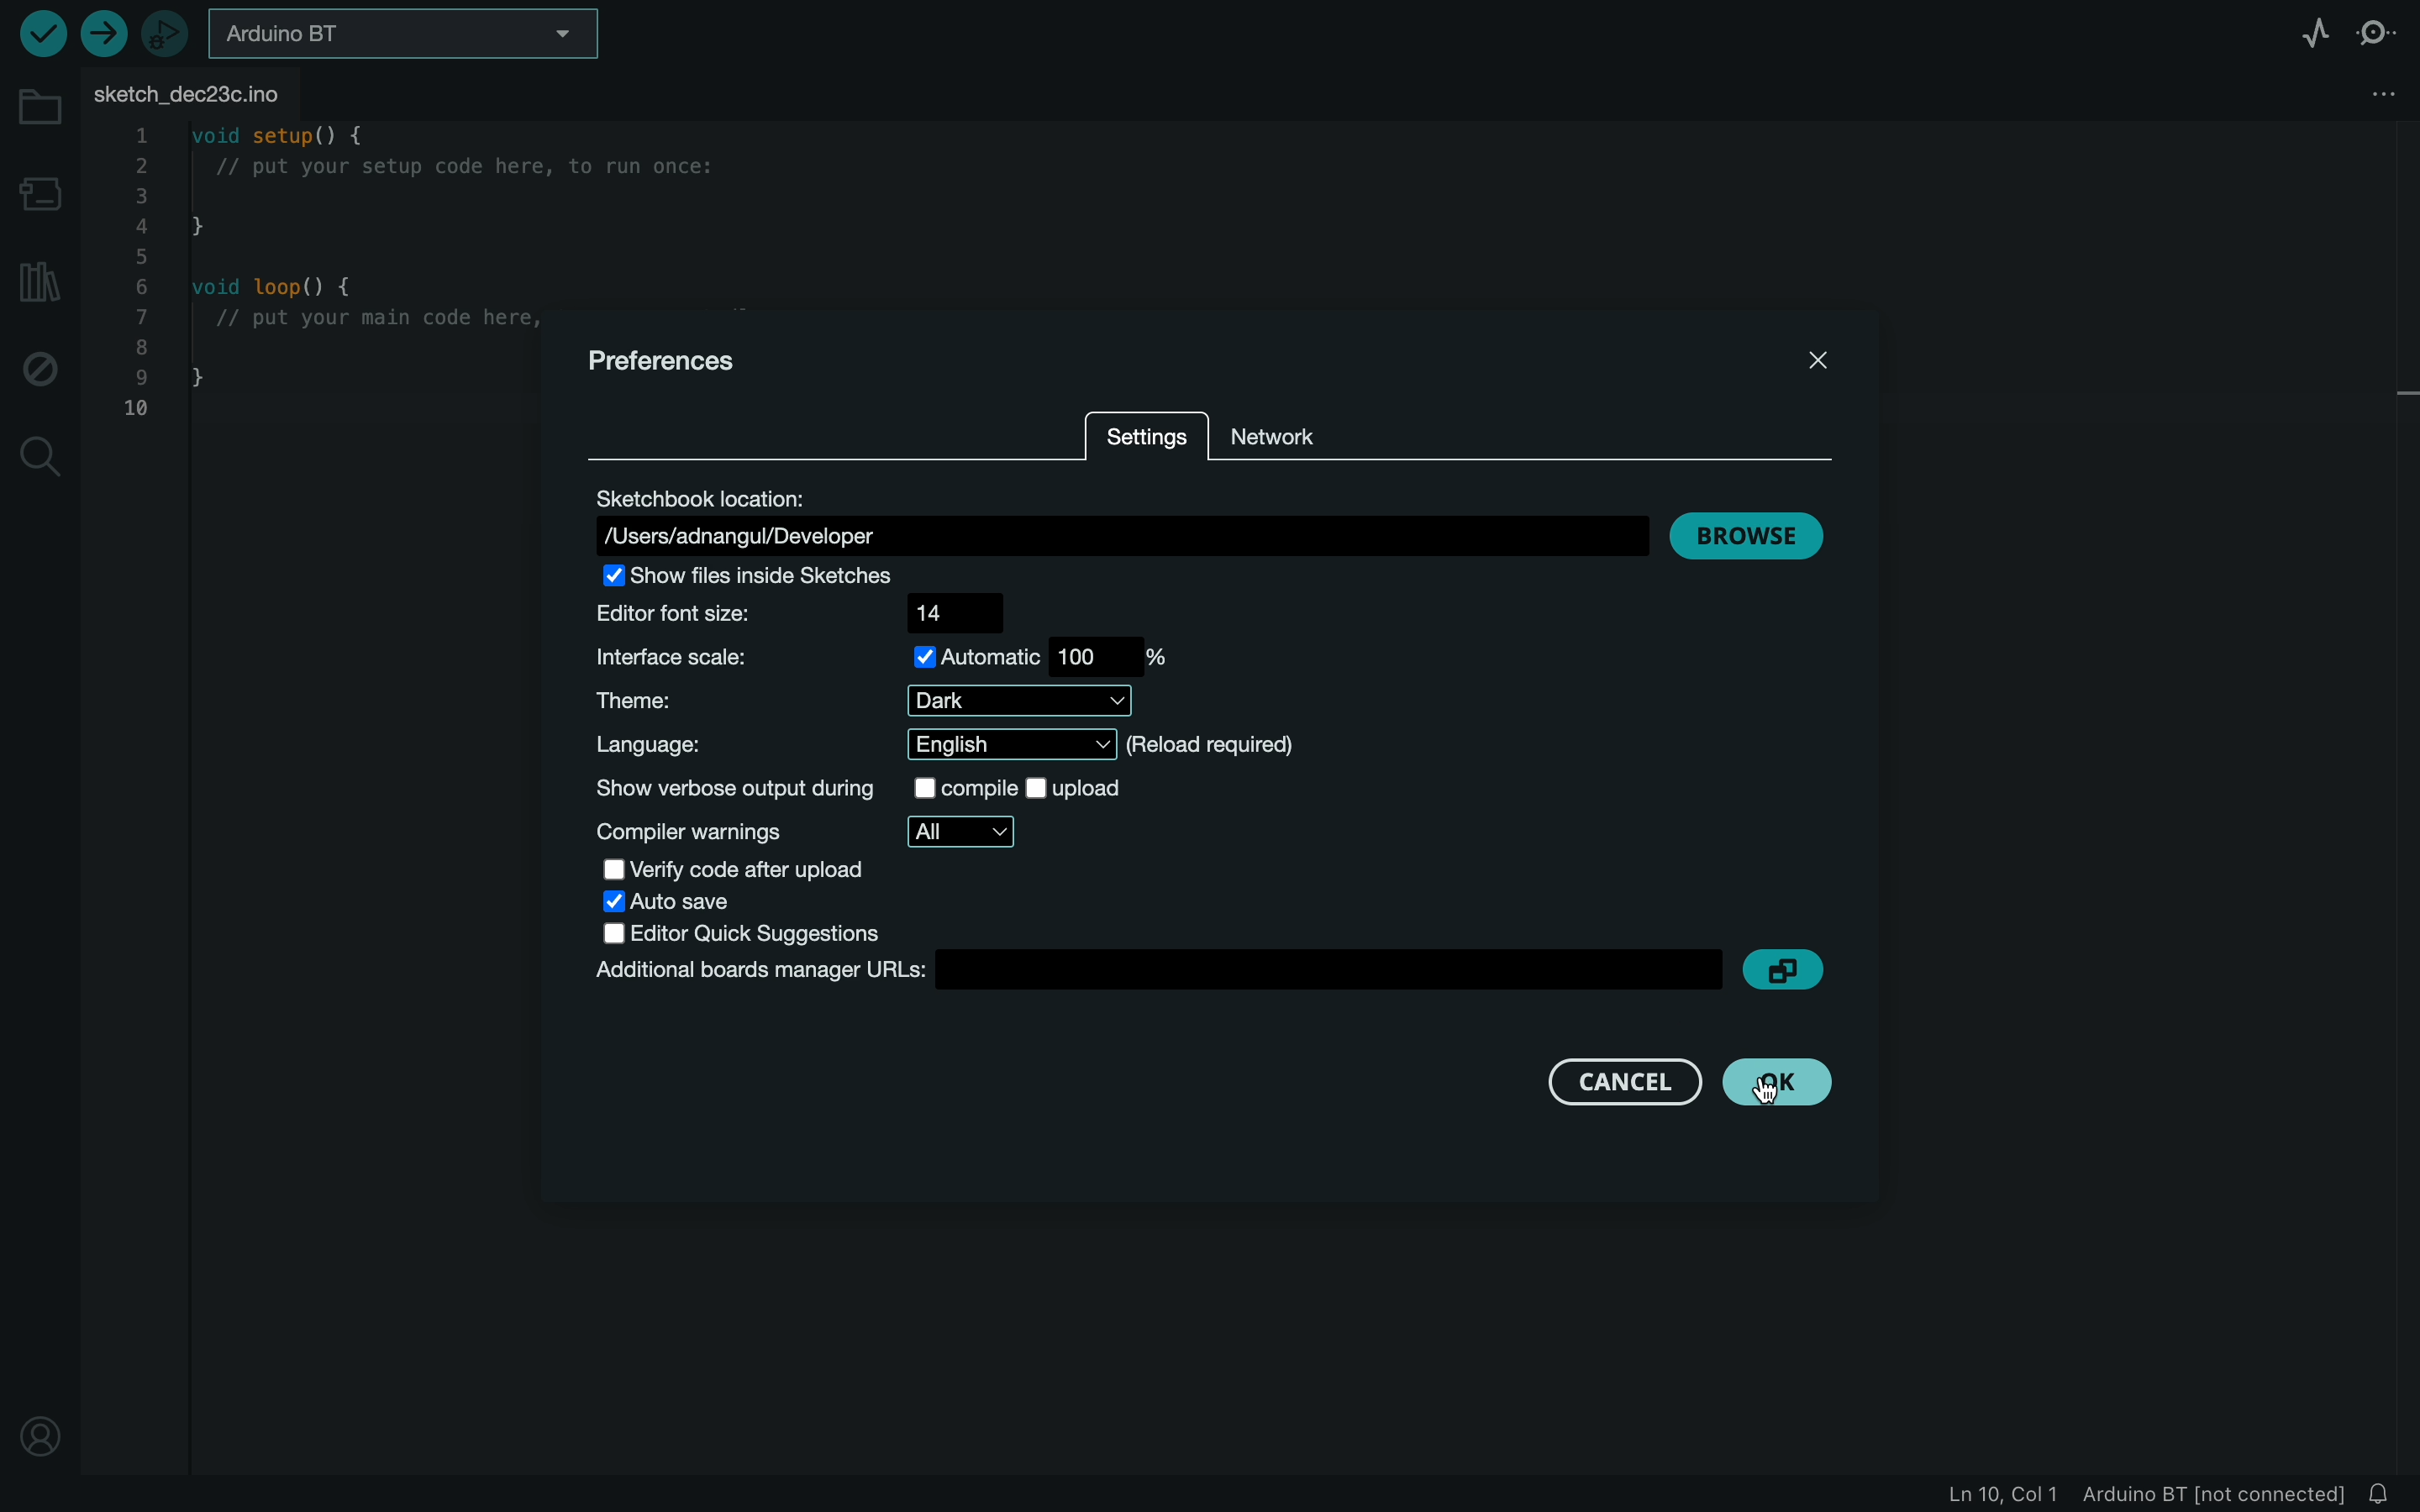 The height and width of the screenshot is (1512, 2420). Describe the element at coordinates (1149, 434) in the screenshot. I see `settings` at that location.